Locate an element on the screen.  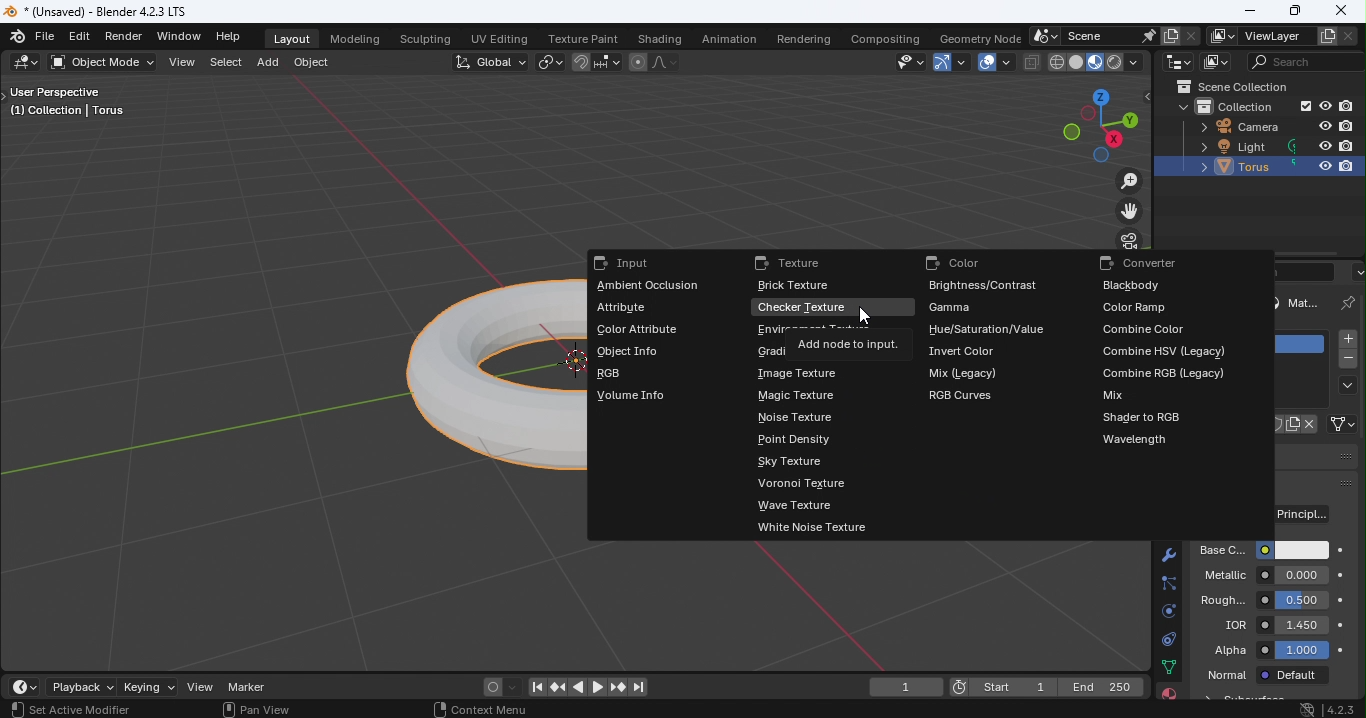
Combine HSV (Legacy)) is located at coordinates (1165, 351).